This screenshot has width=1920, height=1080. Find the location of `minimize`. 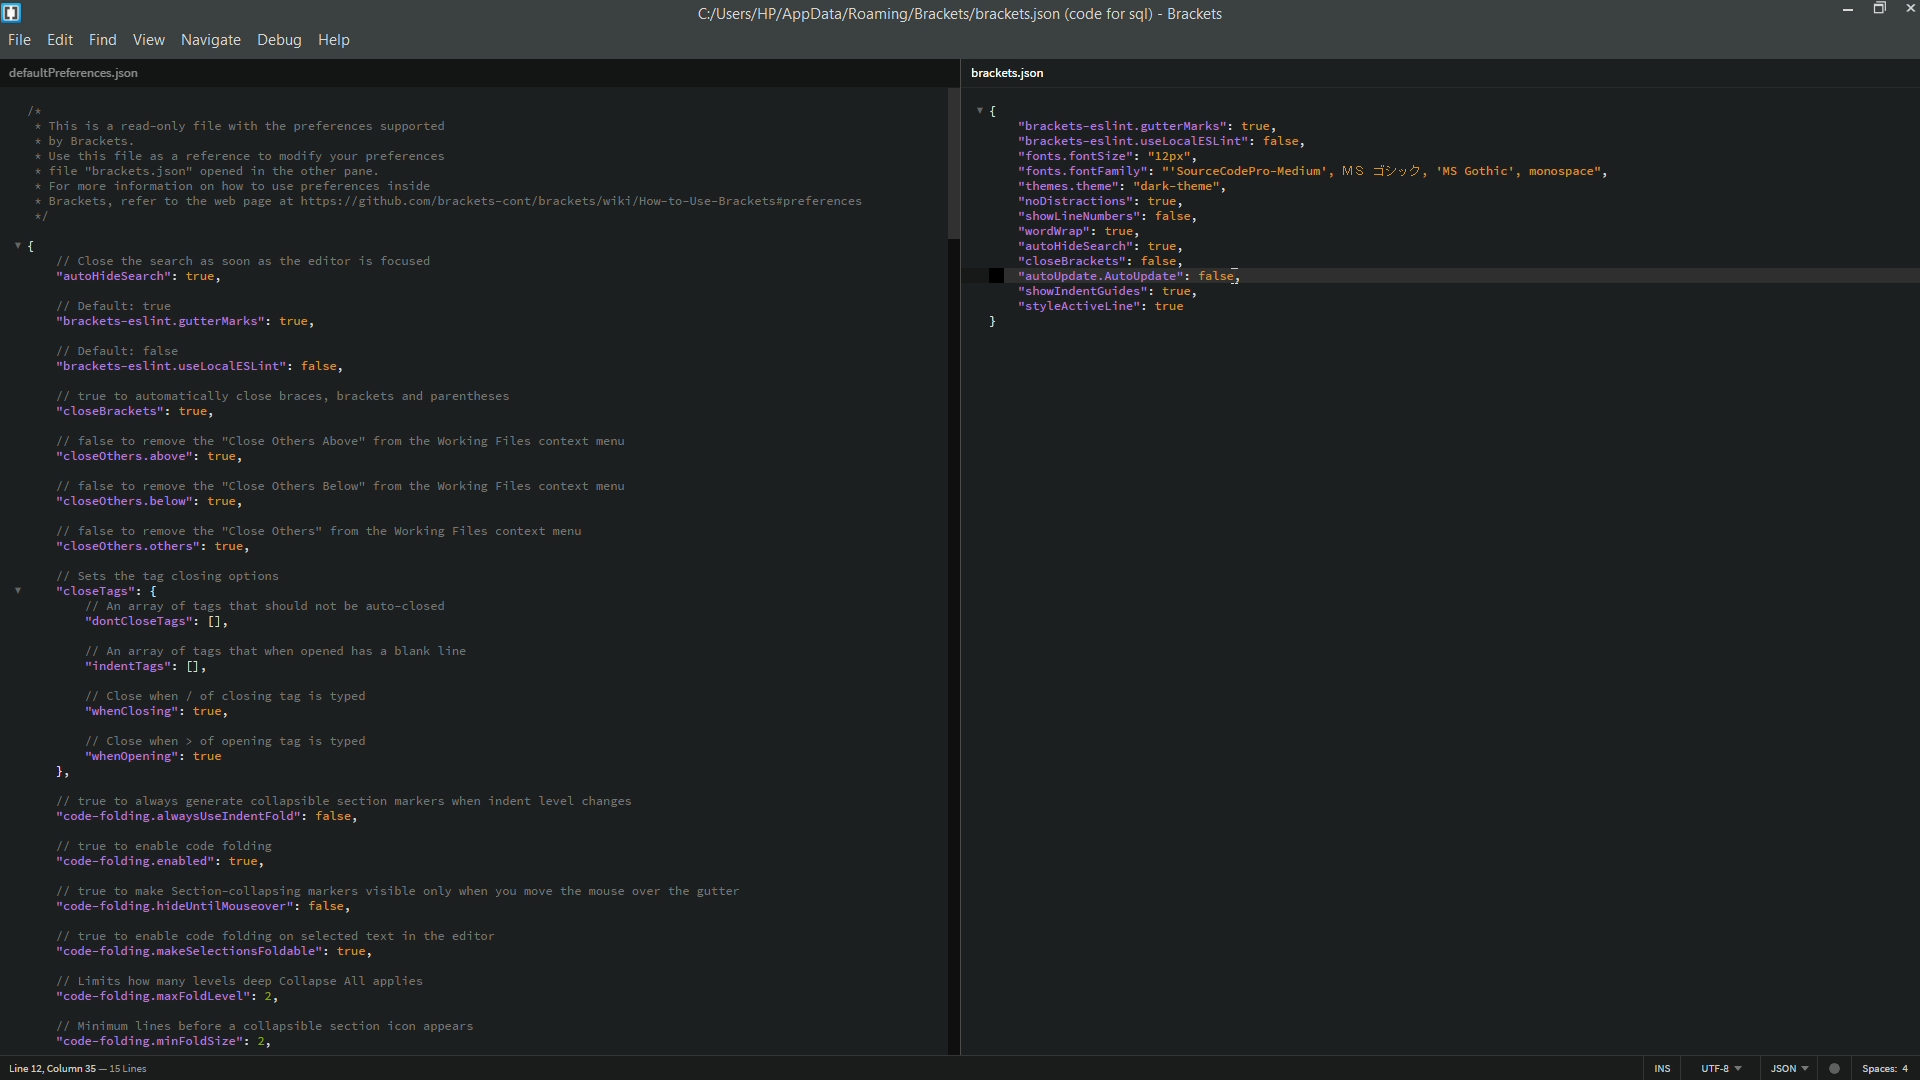

minimize is located at coordinates (1848, 11).